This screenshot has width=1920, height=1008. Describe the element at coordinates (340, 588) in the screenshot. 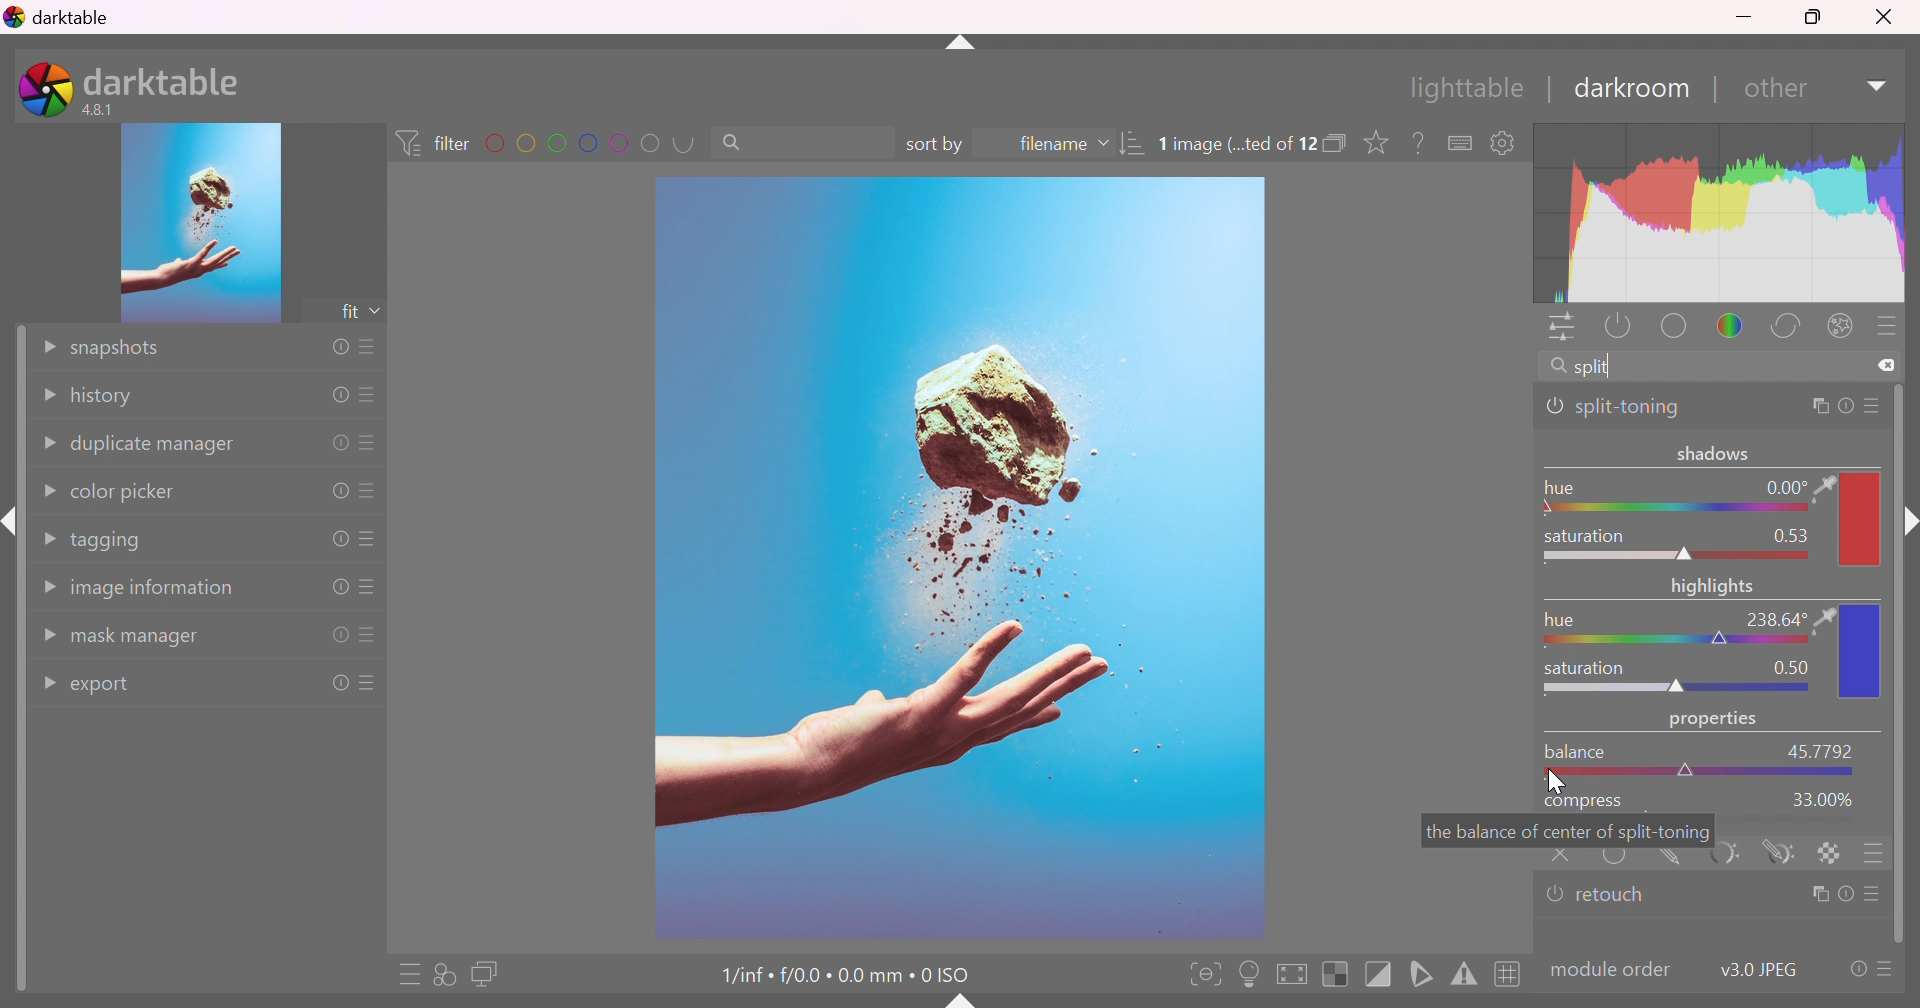

I see `reset` at that location.